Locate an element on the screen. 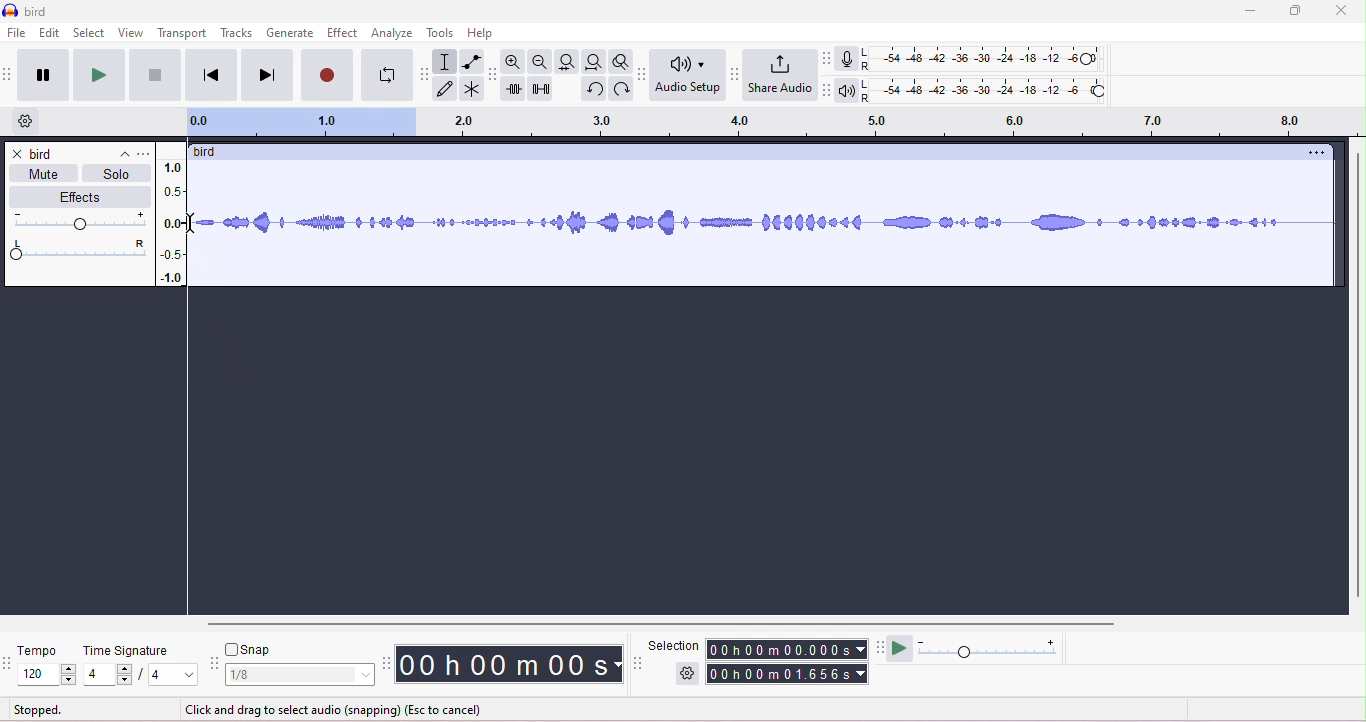 The image size is (1366, 722). options is located at coordinates (1313, 154).